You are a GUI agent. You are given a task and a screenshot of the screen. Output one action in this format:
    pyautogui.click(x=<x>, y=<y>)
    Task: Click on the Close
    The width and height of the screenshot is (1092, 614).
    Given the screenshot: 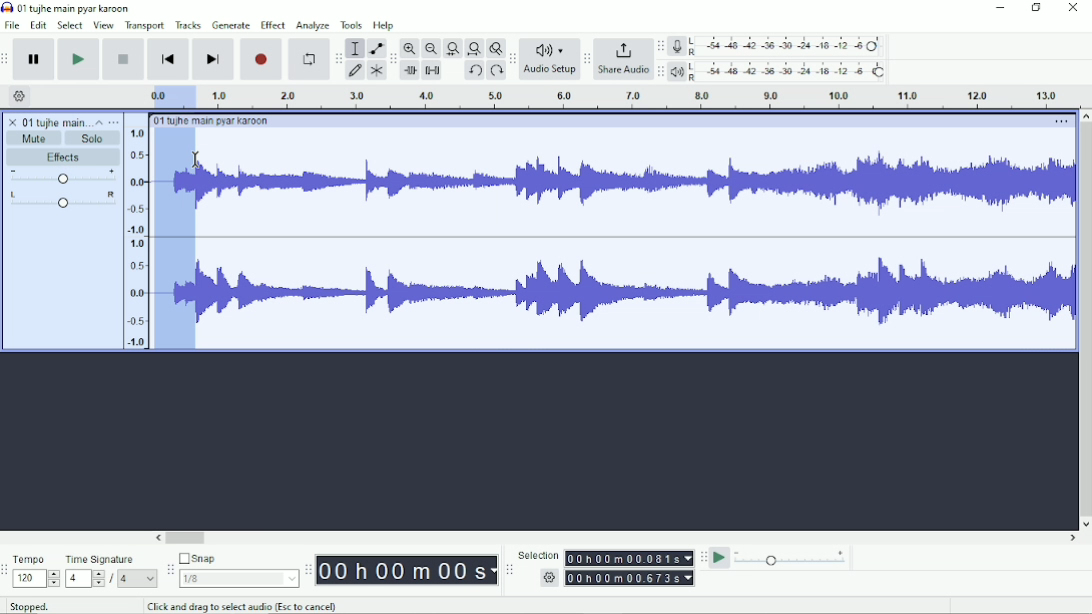 What is the action you would take?
    pyautogui.click(x=1072, y=9)
    